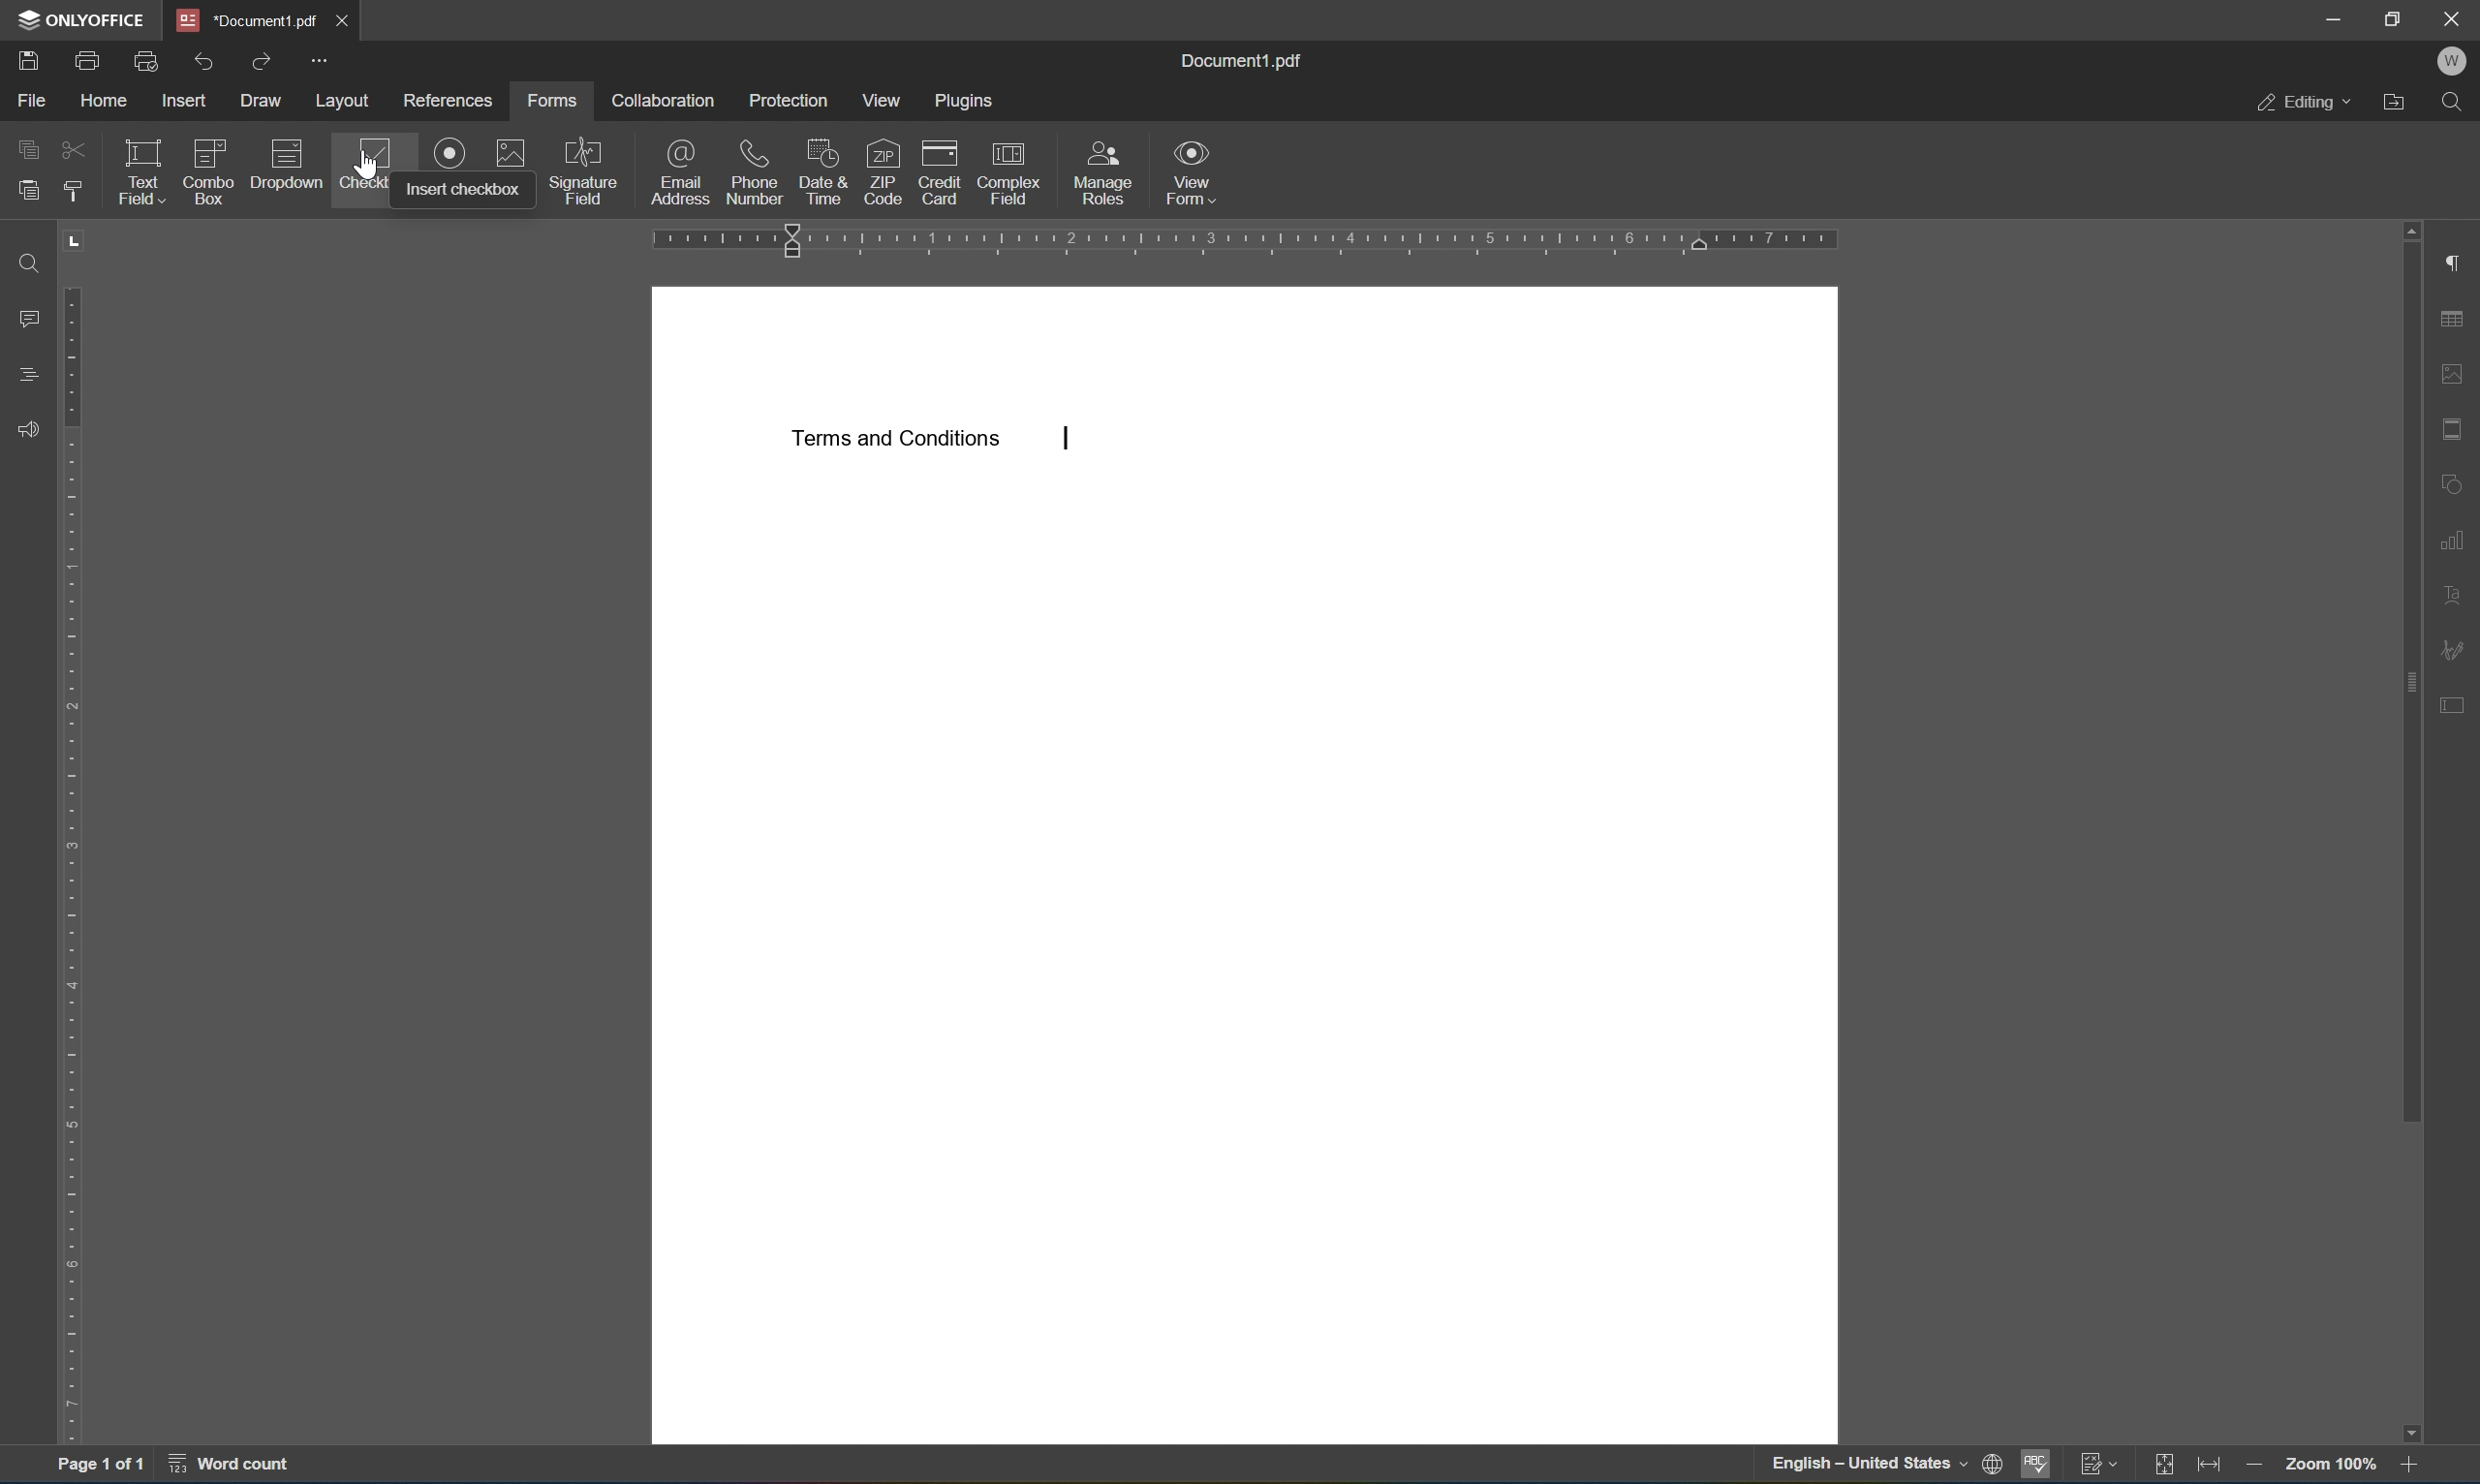  What do you see at coordinates (662, 100) in the screenshot?
I see `collaboration` at bounding box center [662, 100].